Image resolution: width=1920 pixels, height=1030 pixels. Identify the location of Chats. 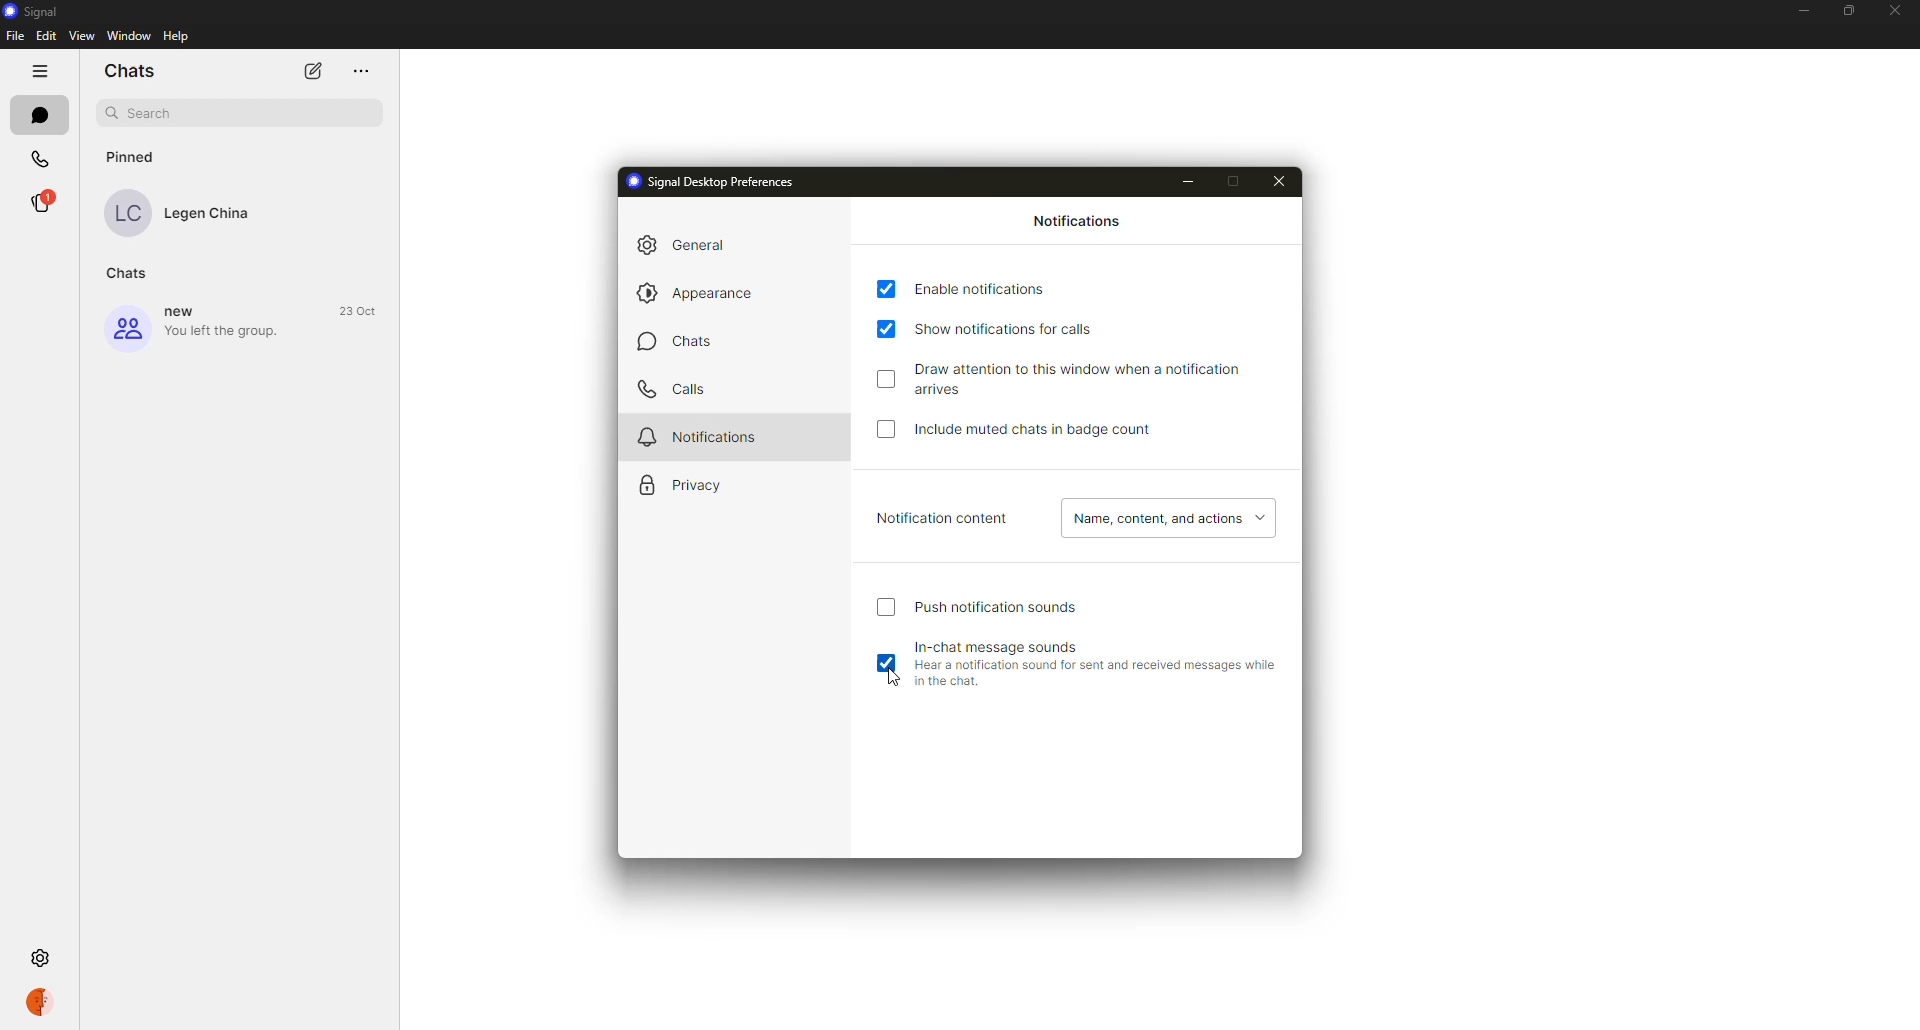
(129, 273).